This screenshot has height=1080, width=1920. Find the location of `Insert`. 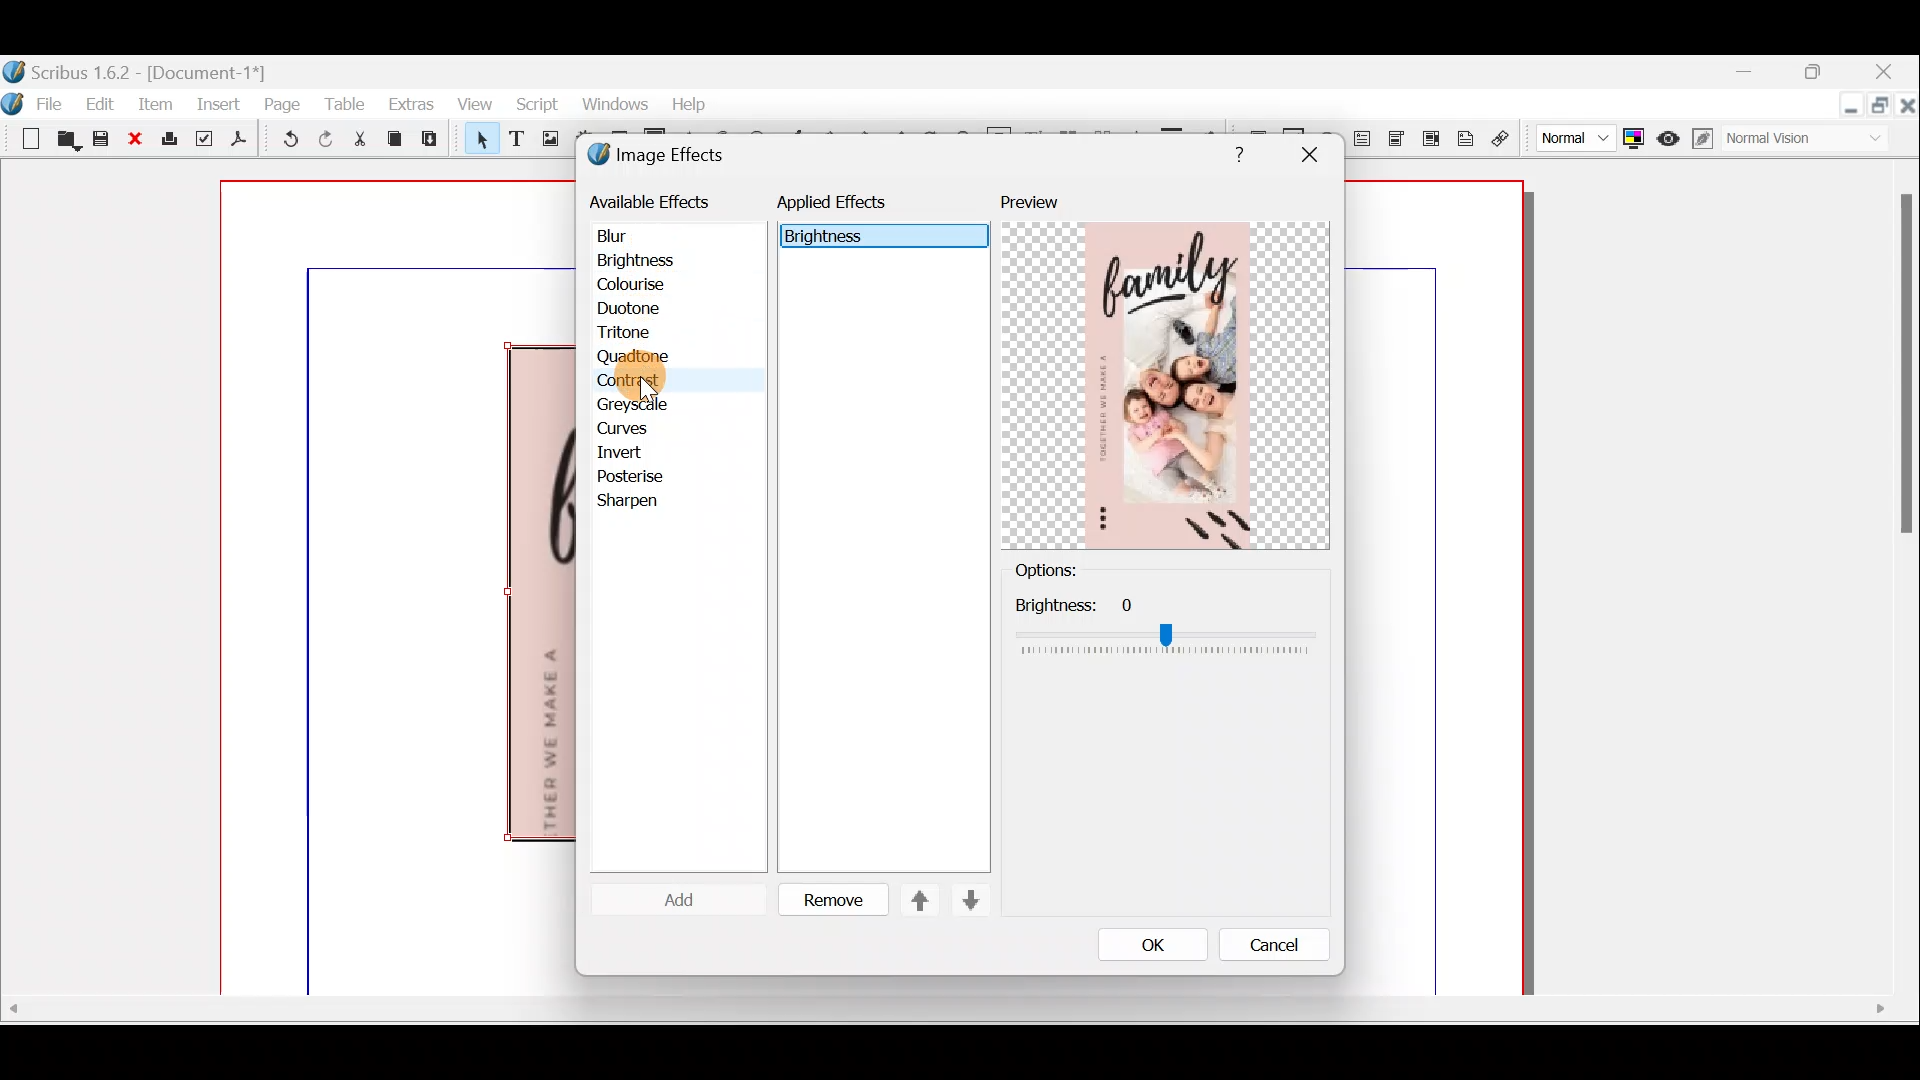

Insert is located at coordinates (220, 103).